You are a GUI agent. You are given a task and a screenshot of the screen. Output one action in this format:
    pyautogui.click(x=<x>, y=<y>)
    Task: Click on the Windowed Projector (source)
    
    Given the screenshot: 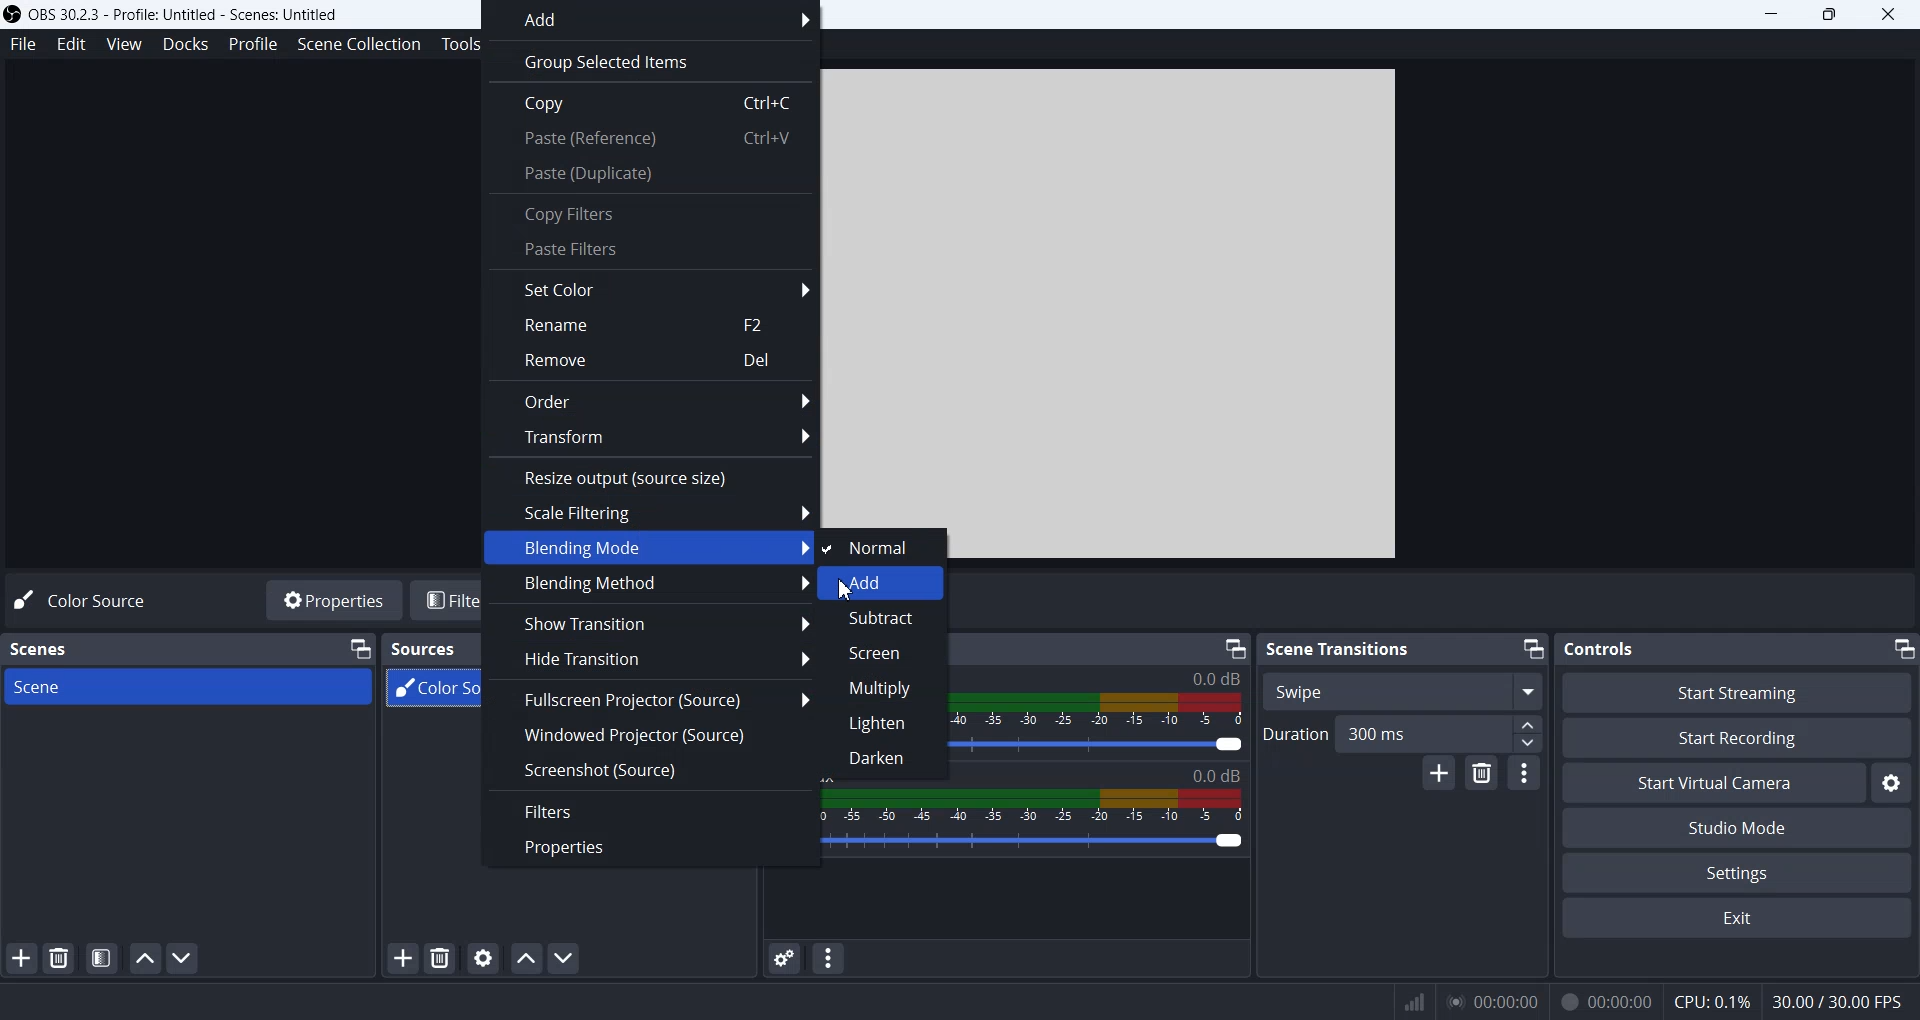 What is the action you would take?
    pyautogui.click(x=651, y=733)
    